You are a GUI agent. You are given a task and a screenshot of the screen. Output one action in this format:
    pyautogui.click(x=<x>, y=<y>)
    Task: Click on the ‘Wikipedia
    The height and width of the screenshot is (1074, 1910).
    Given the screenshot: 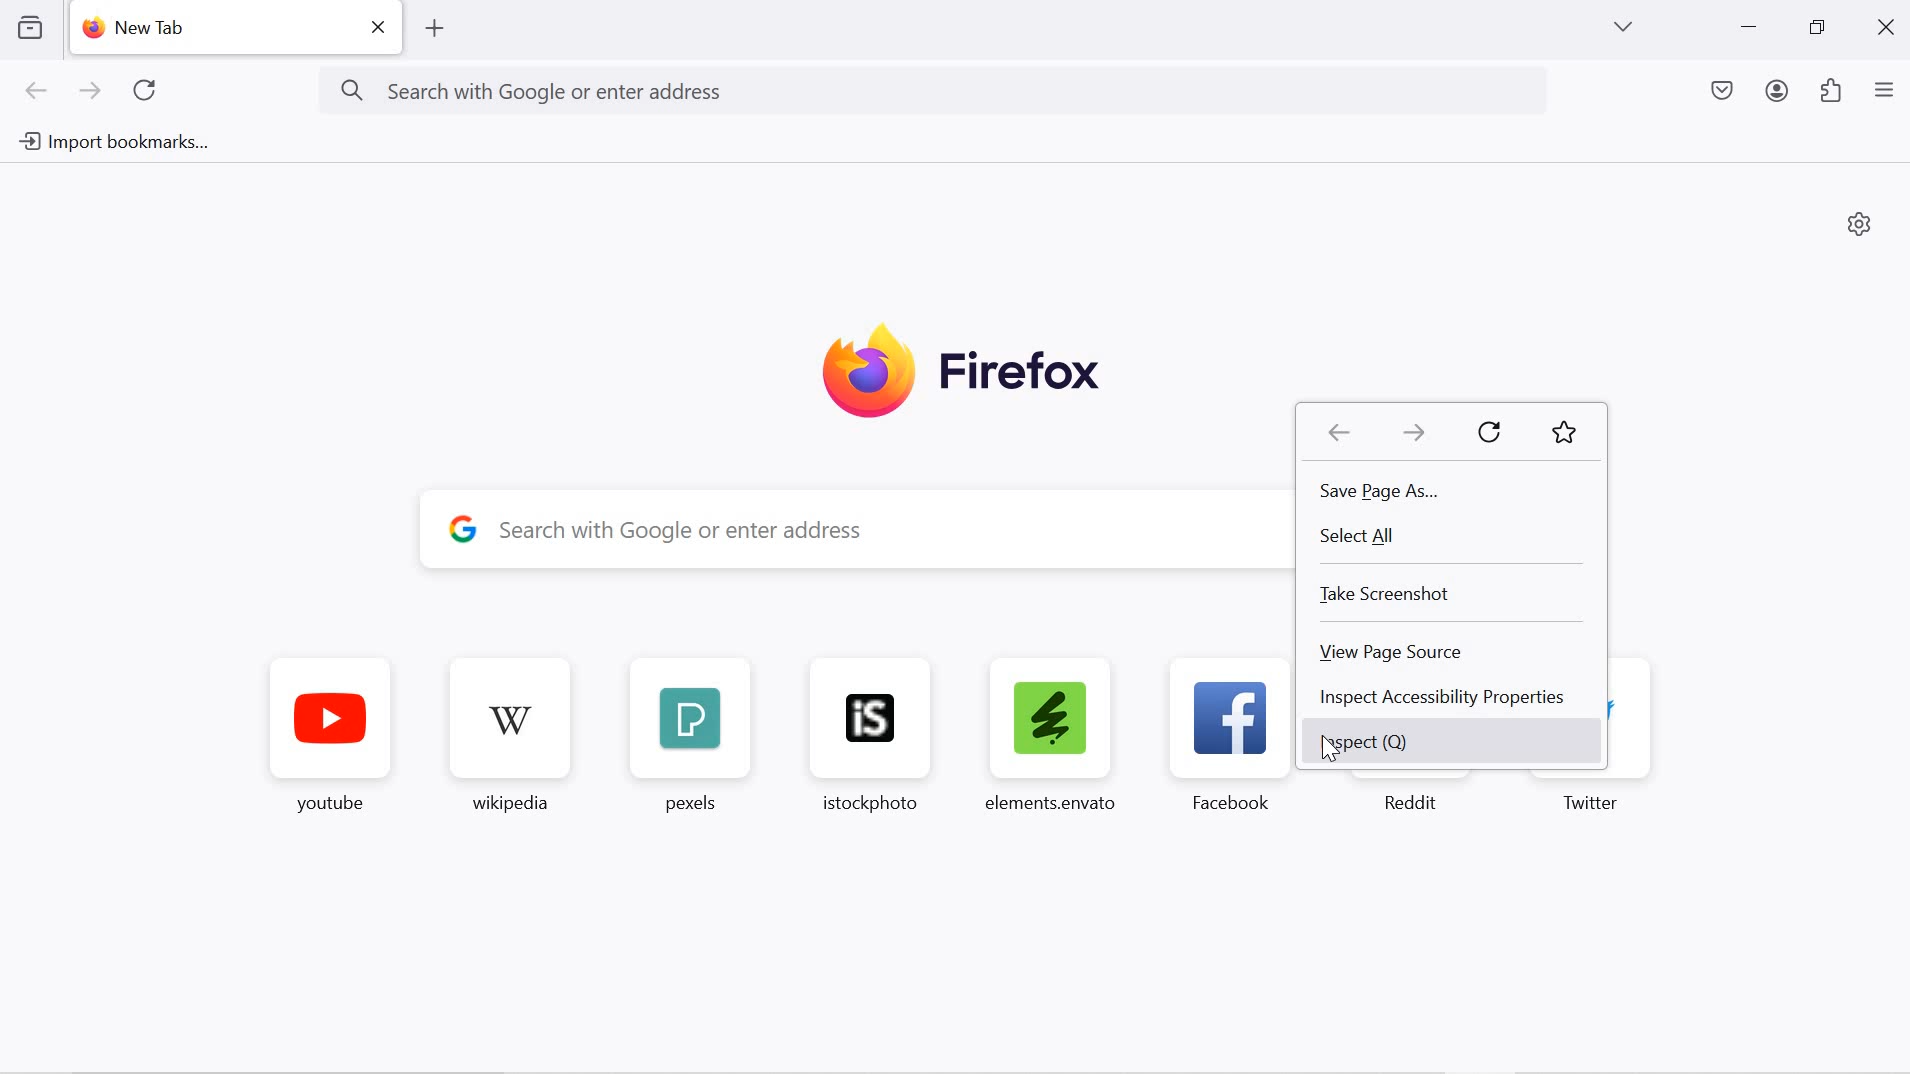 What is the action you would take?
    pyautogui.click(x=513, y=740)
    